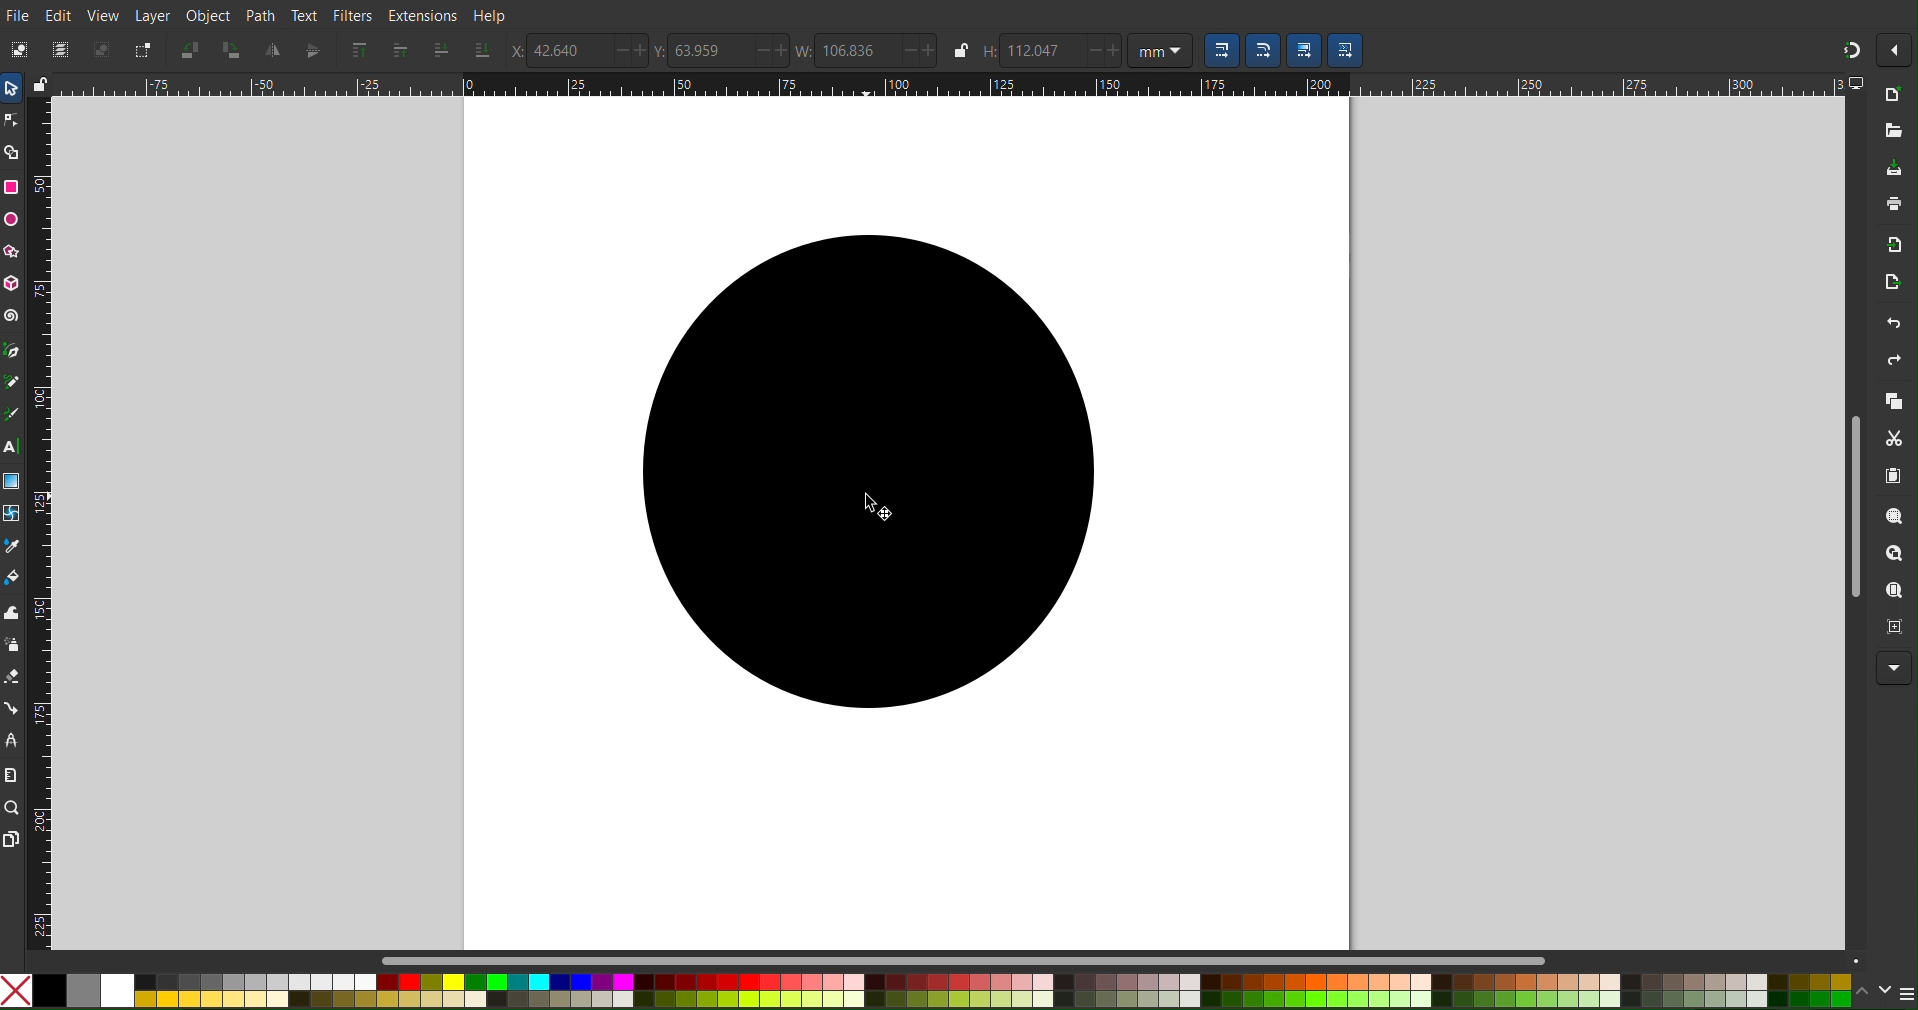 The height and width of the screenshot is (1010, 1918). I want to click on More Options, so click(1893, 669).